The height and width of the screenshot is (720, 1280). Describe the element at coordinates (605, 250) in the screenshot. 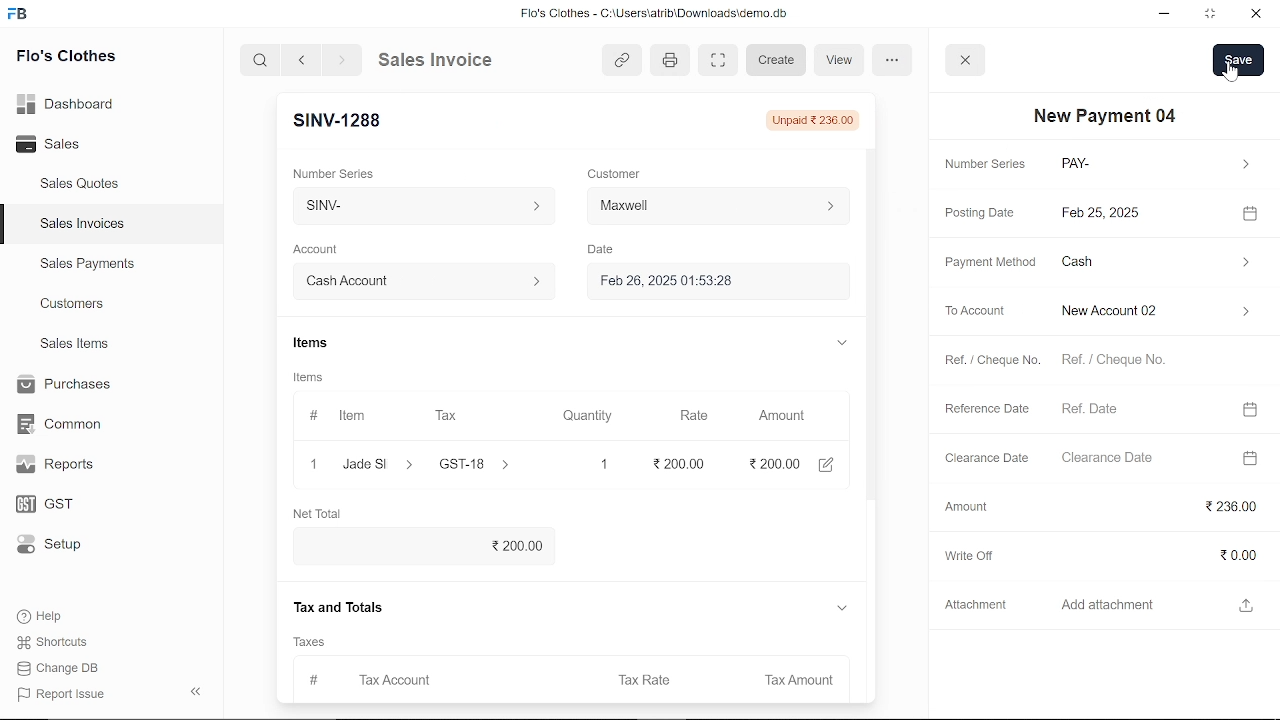

I see `Date` at that location.